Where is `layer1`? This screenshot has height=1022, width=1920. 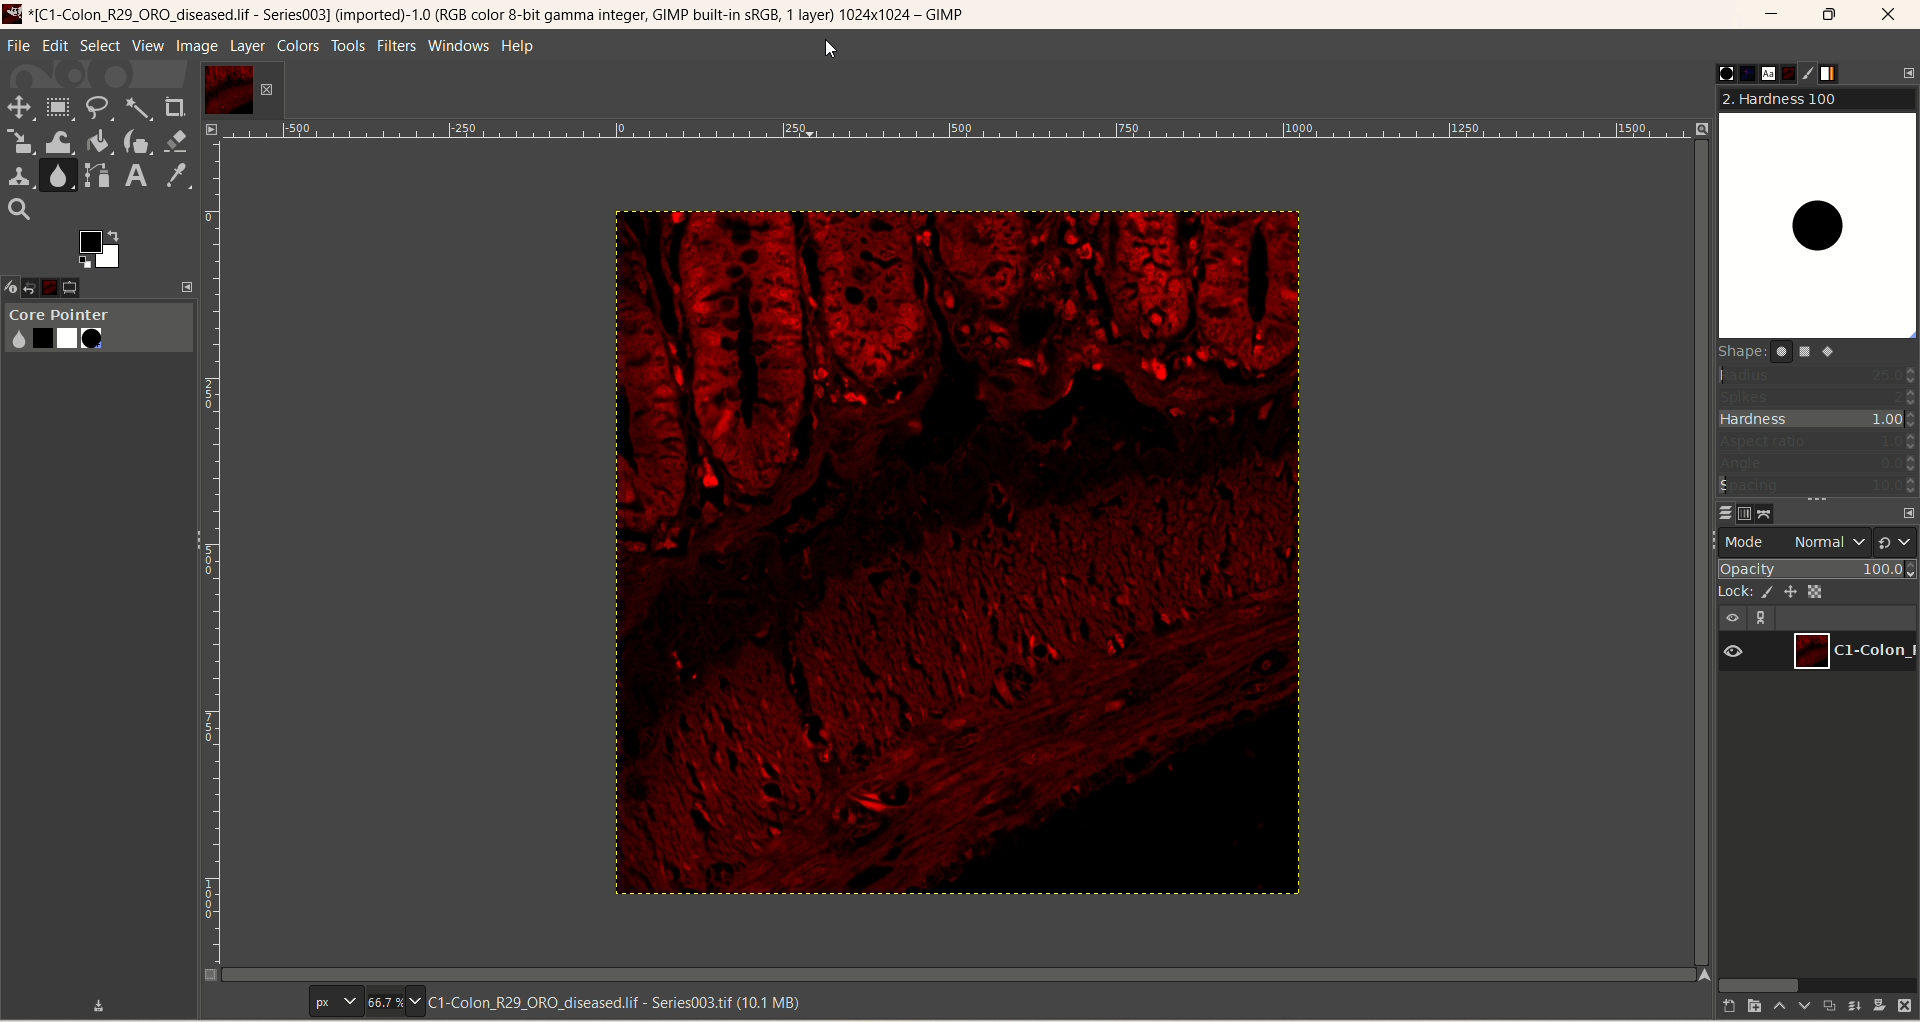
layer1 is located at coordinates (241, 90).